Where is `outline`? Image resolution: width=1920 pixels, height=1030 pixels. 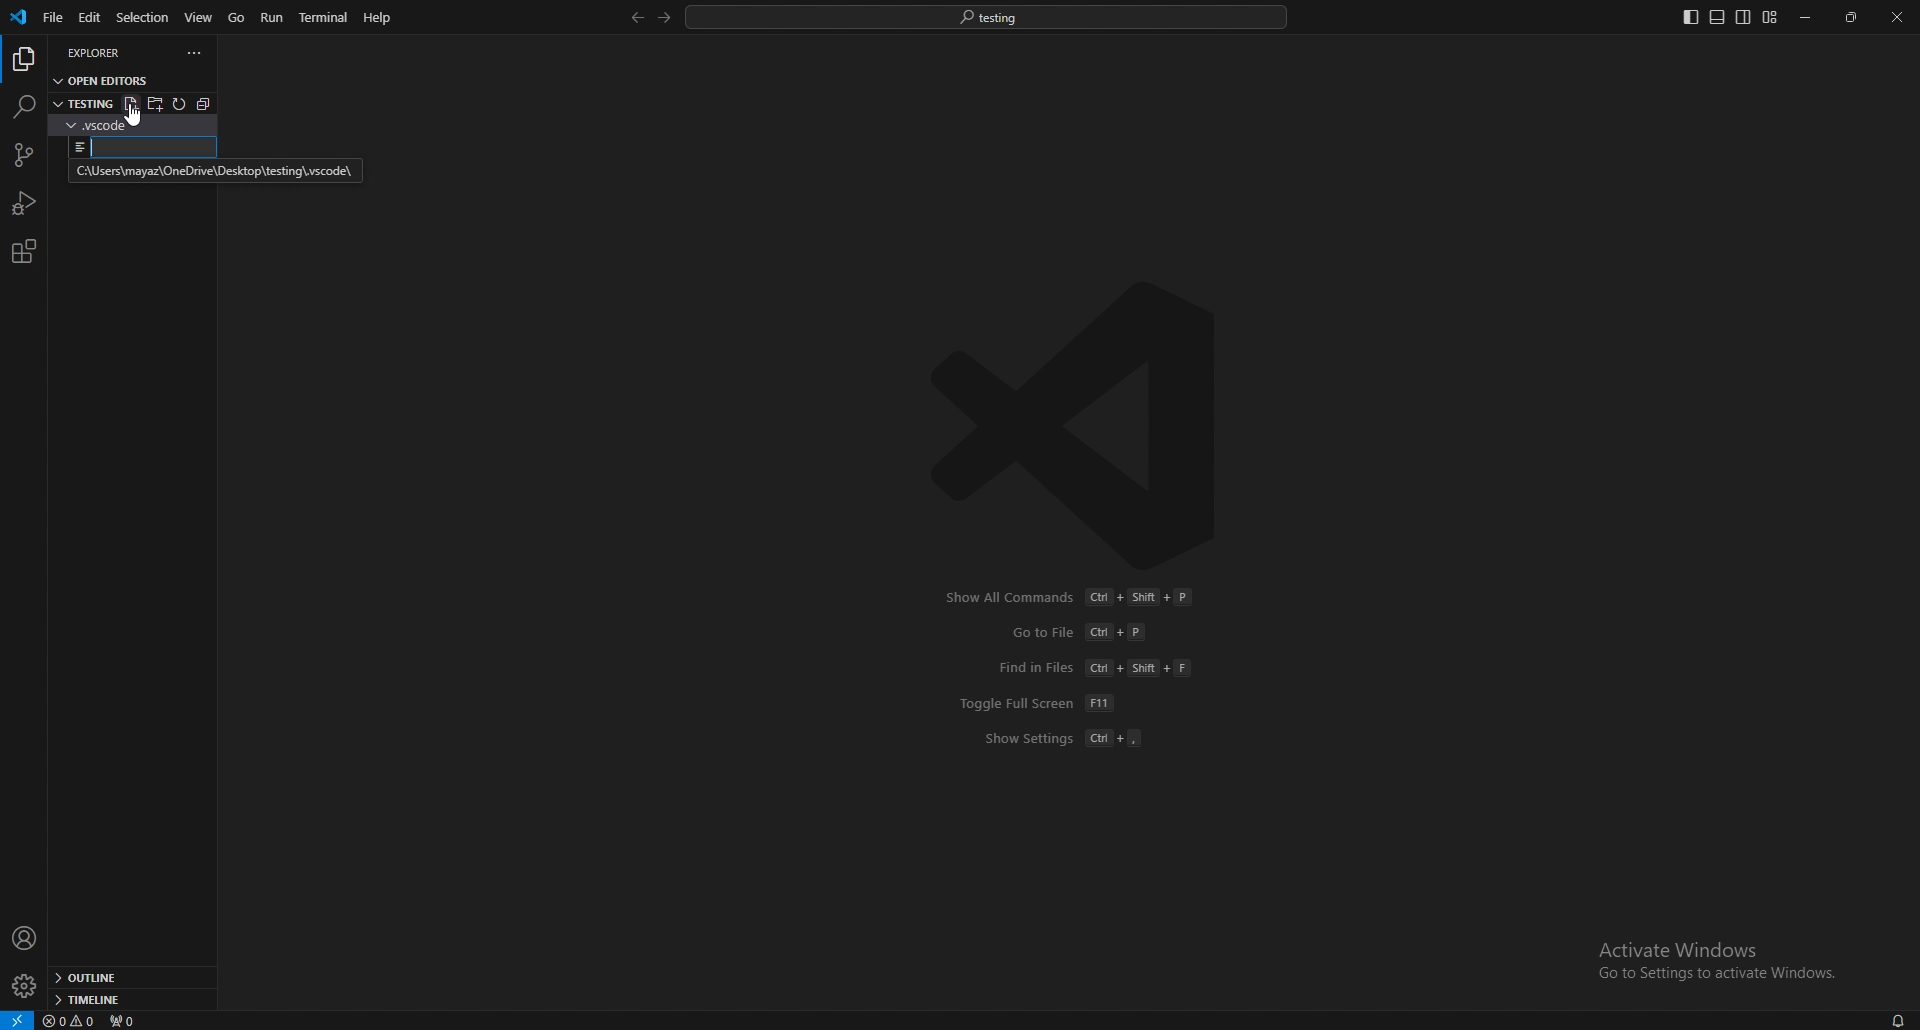 outline is located at coordinates (129, 979).